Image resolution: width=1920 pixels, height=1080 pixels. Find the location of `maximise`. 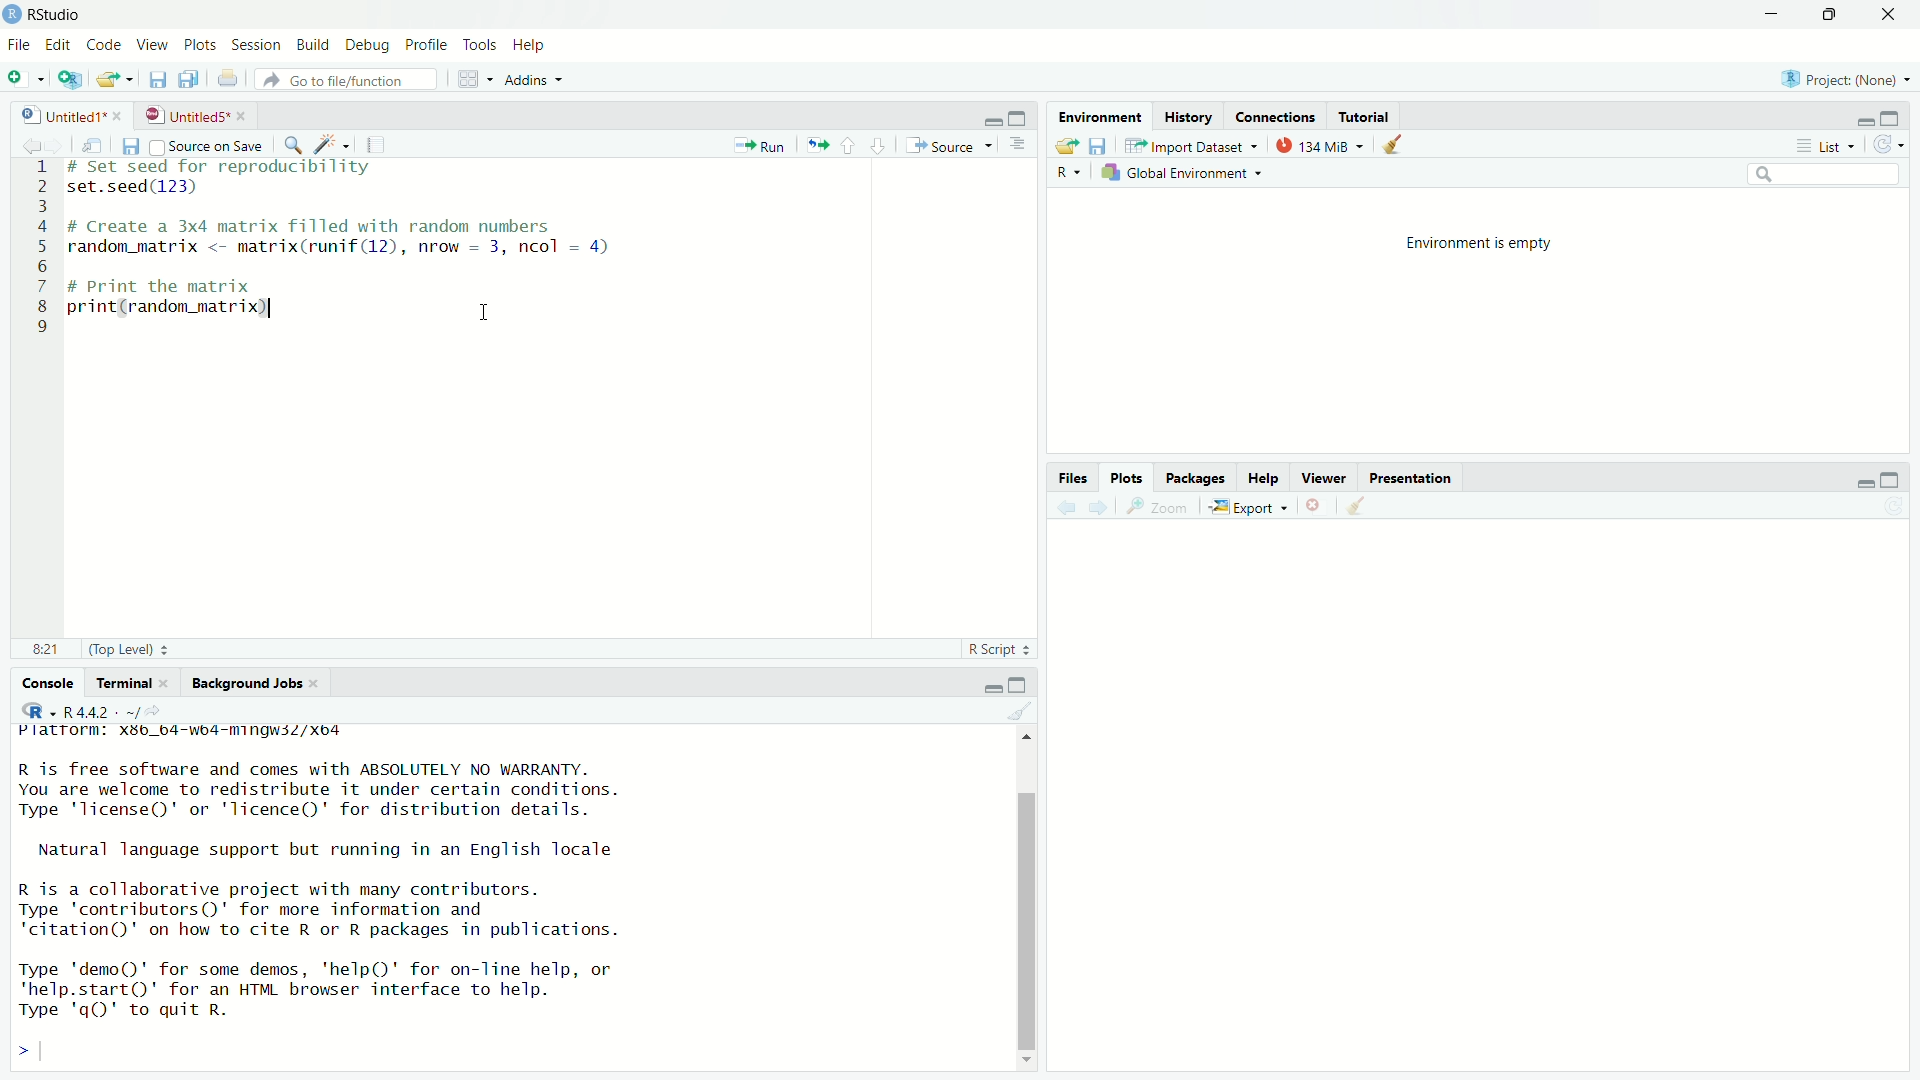

maximise is located at coordinates (1018, 116).